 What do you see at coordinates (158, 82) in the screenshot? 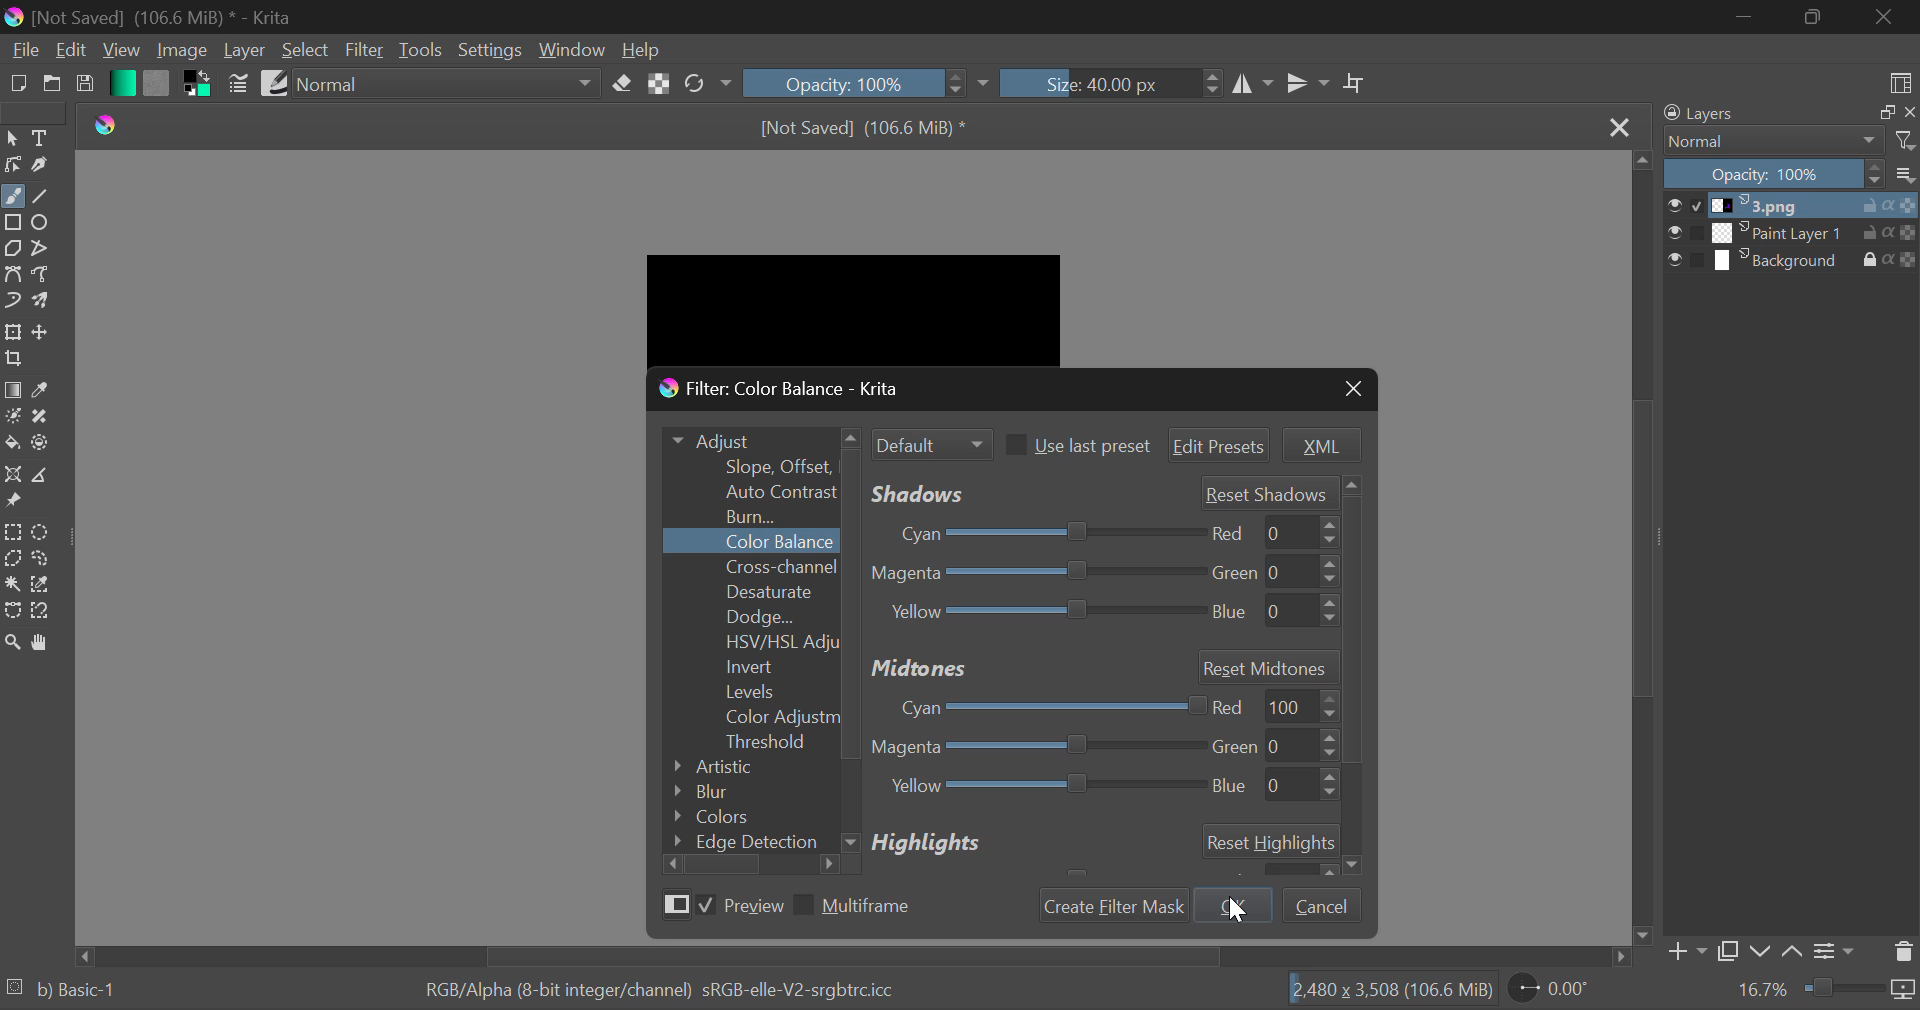
I see `Pattern` at bounding box center [158, 82].